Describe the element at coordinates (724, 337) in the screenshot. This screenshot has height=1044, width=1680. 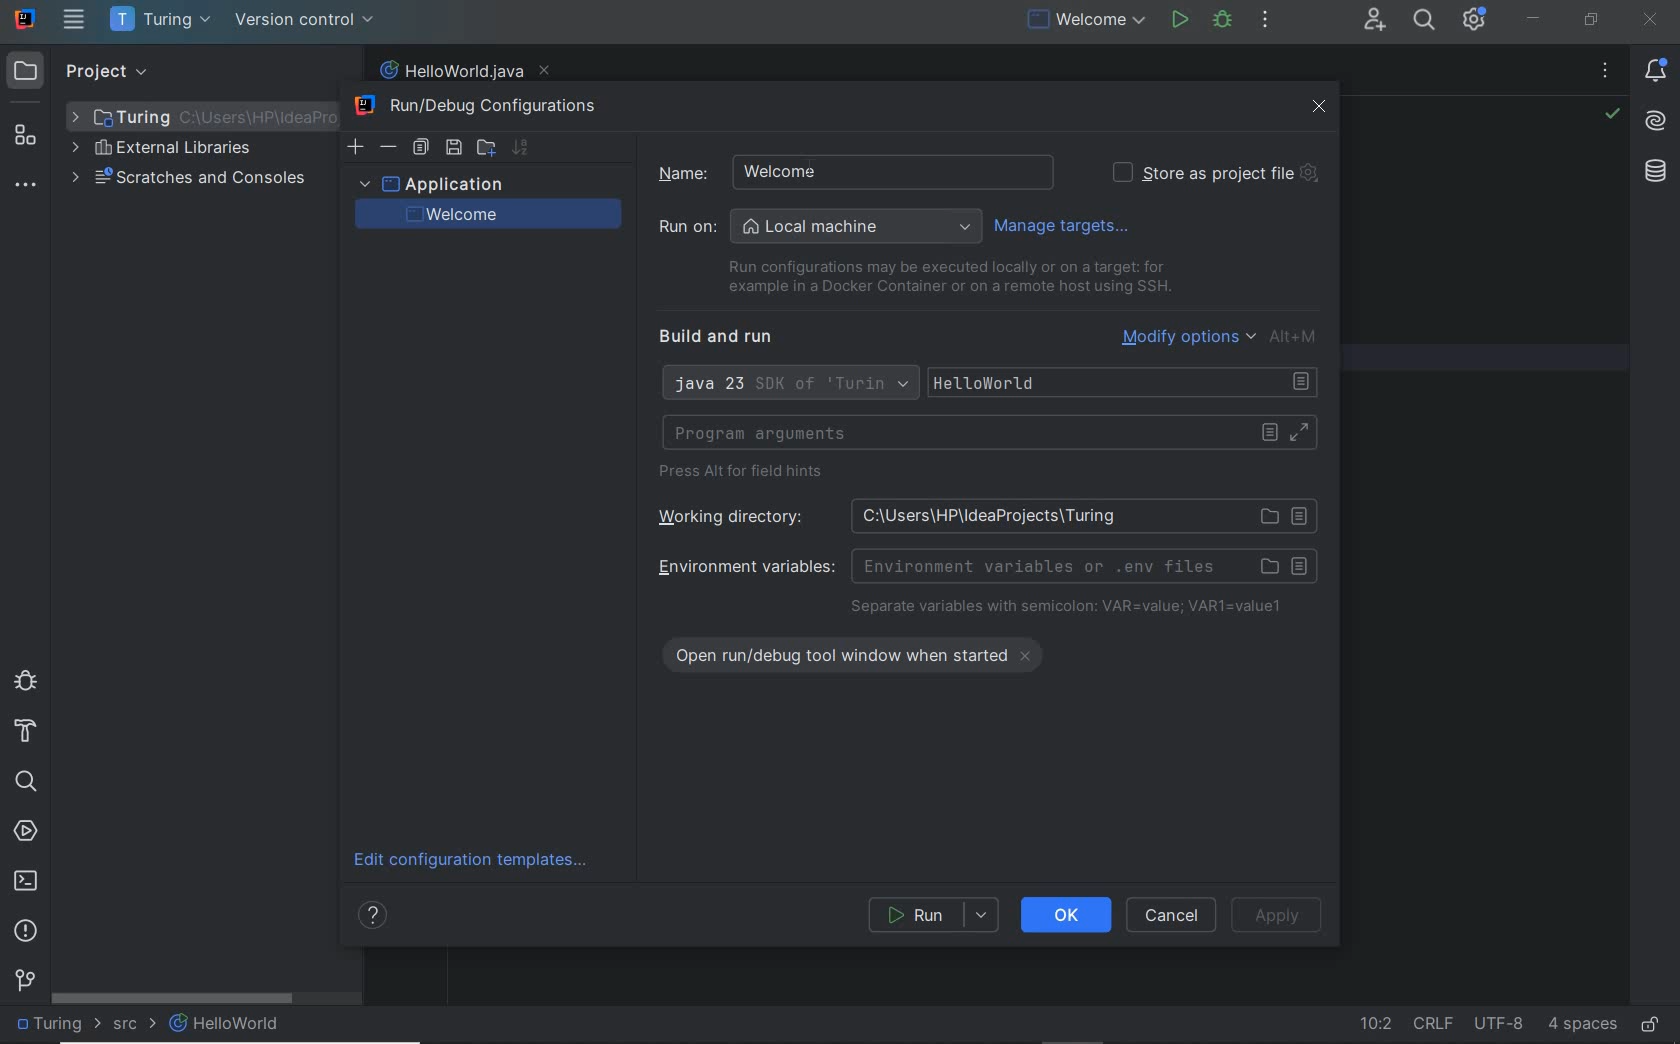
I see `Build and Run` at that location.